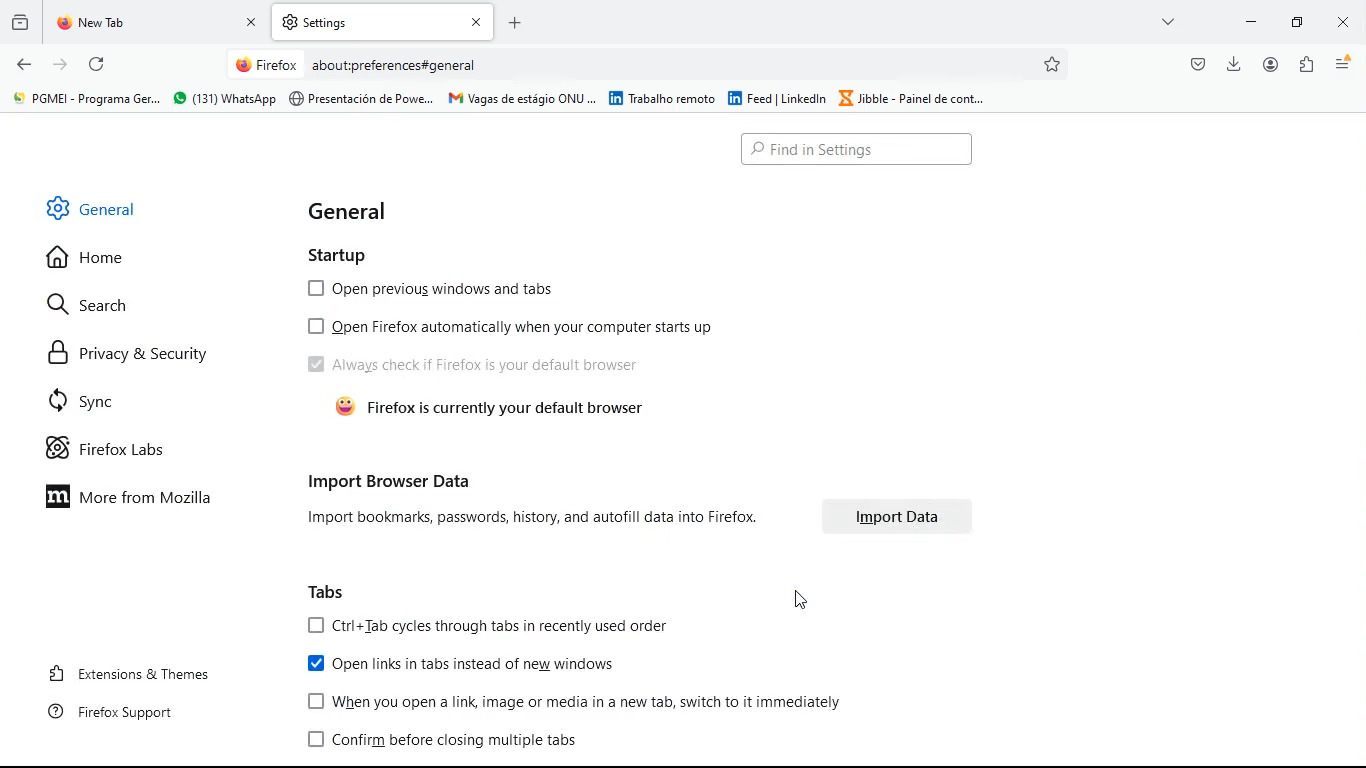 Image resolution: width=1366 pixels, height=768 pixels. Describe the element at coordinates (143, 495) in the screenshot. I see `more from mozilla` at that location.